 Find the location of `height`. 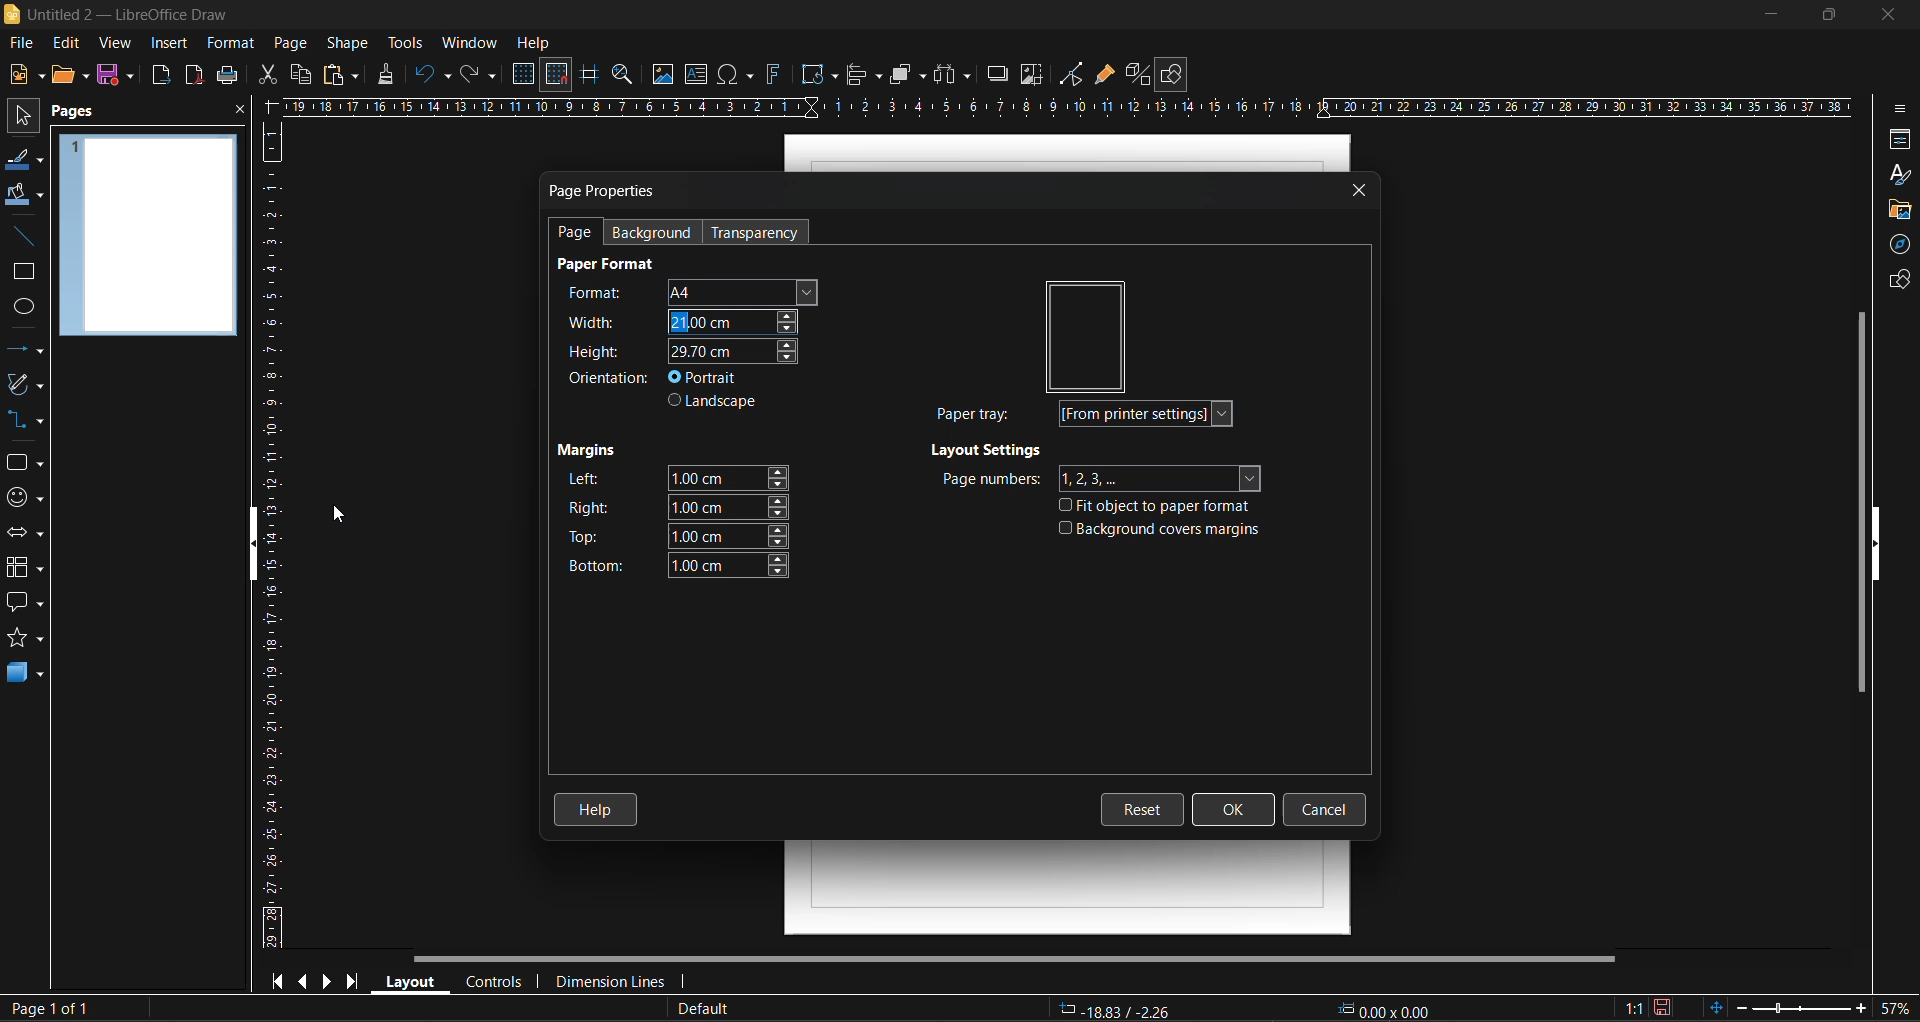

height is located at coordinates (677, 351).